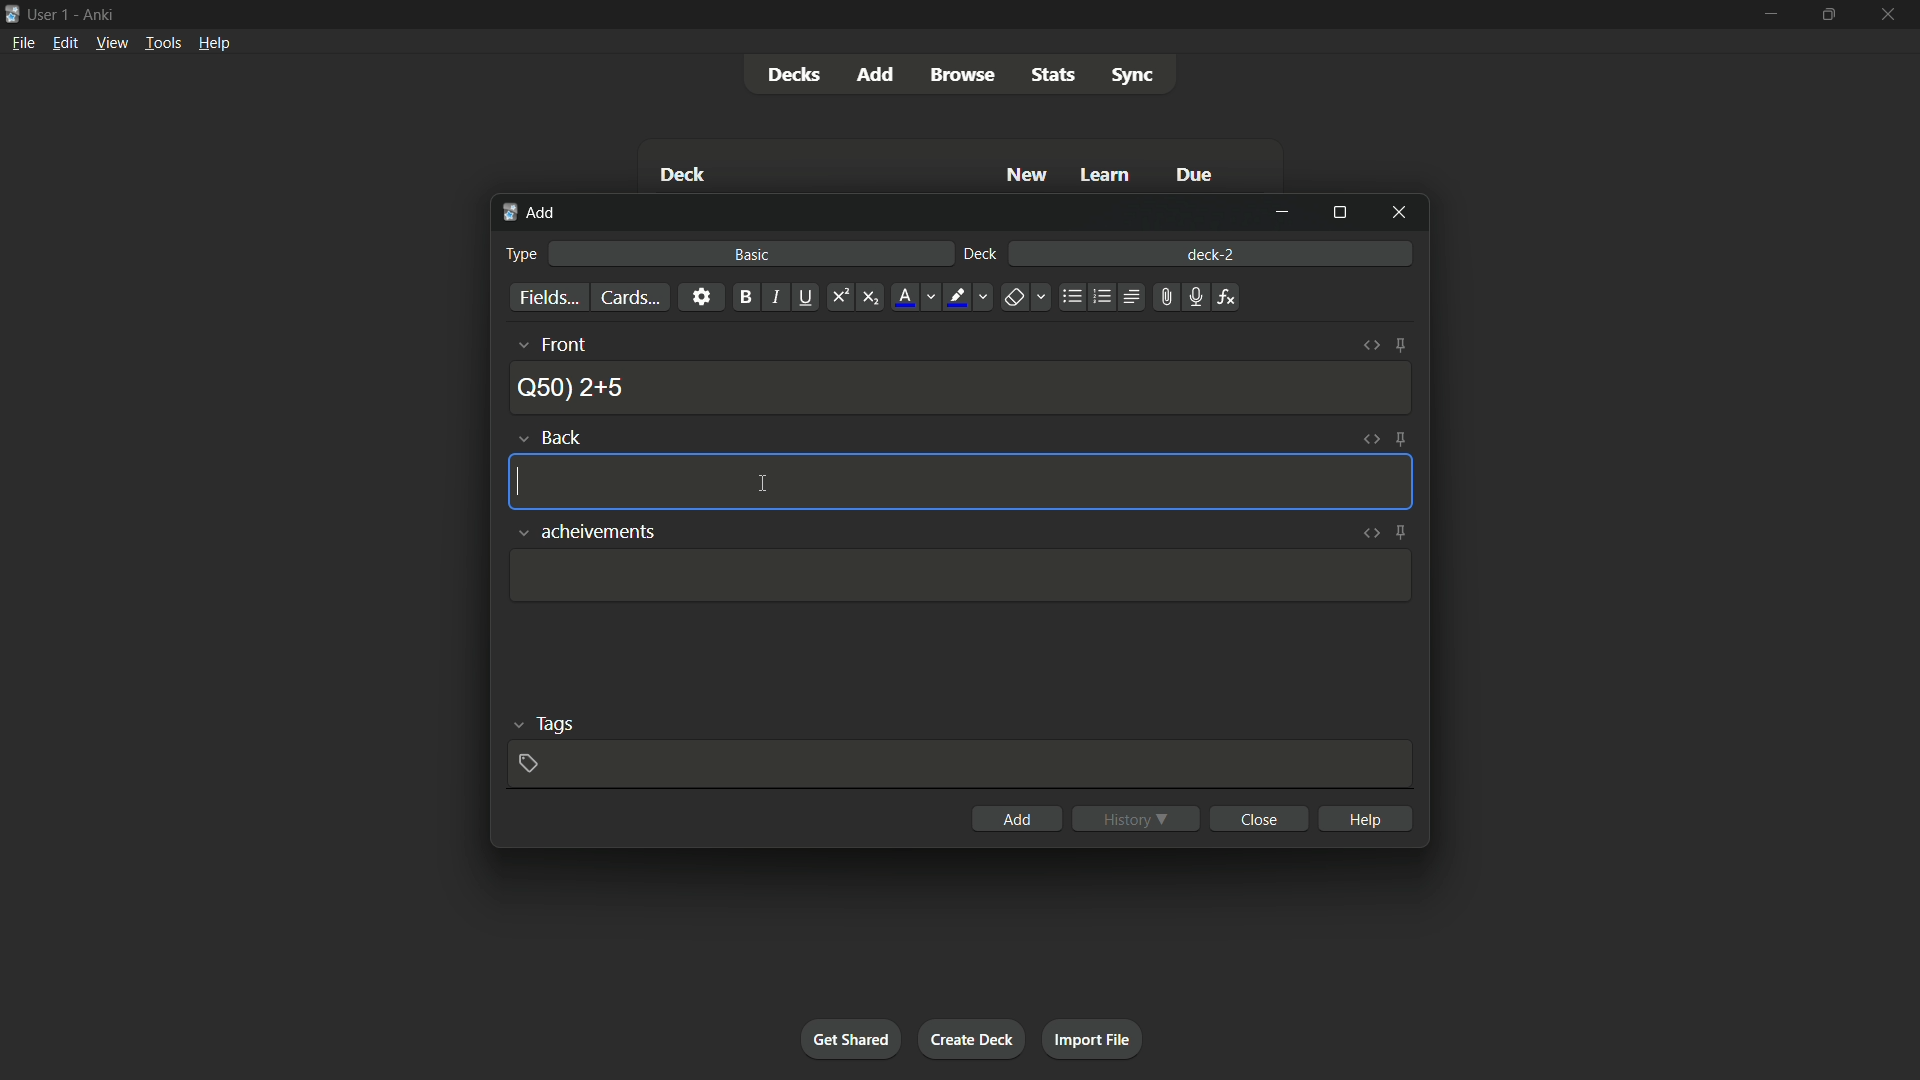  Describe the element at coordinates (24, 43) in the screenshot. I see `file menu` at that location.